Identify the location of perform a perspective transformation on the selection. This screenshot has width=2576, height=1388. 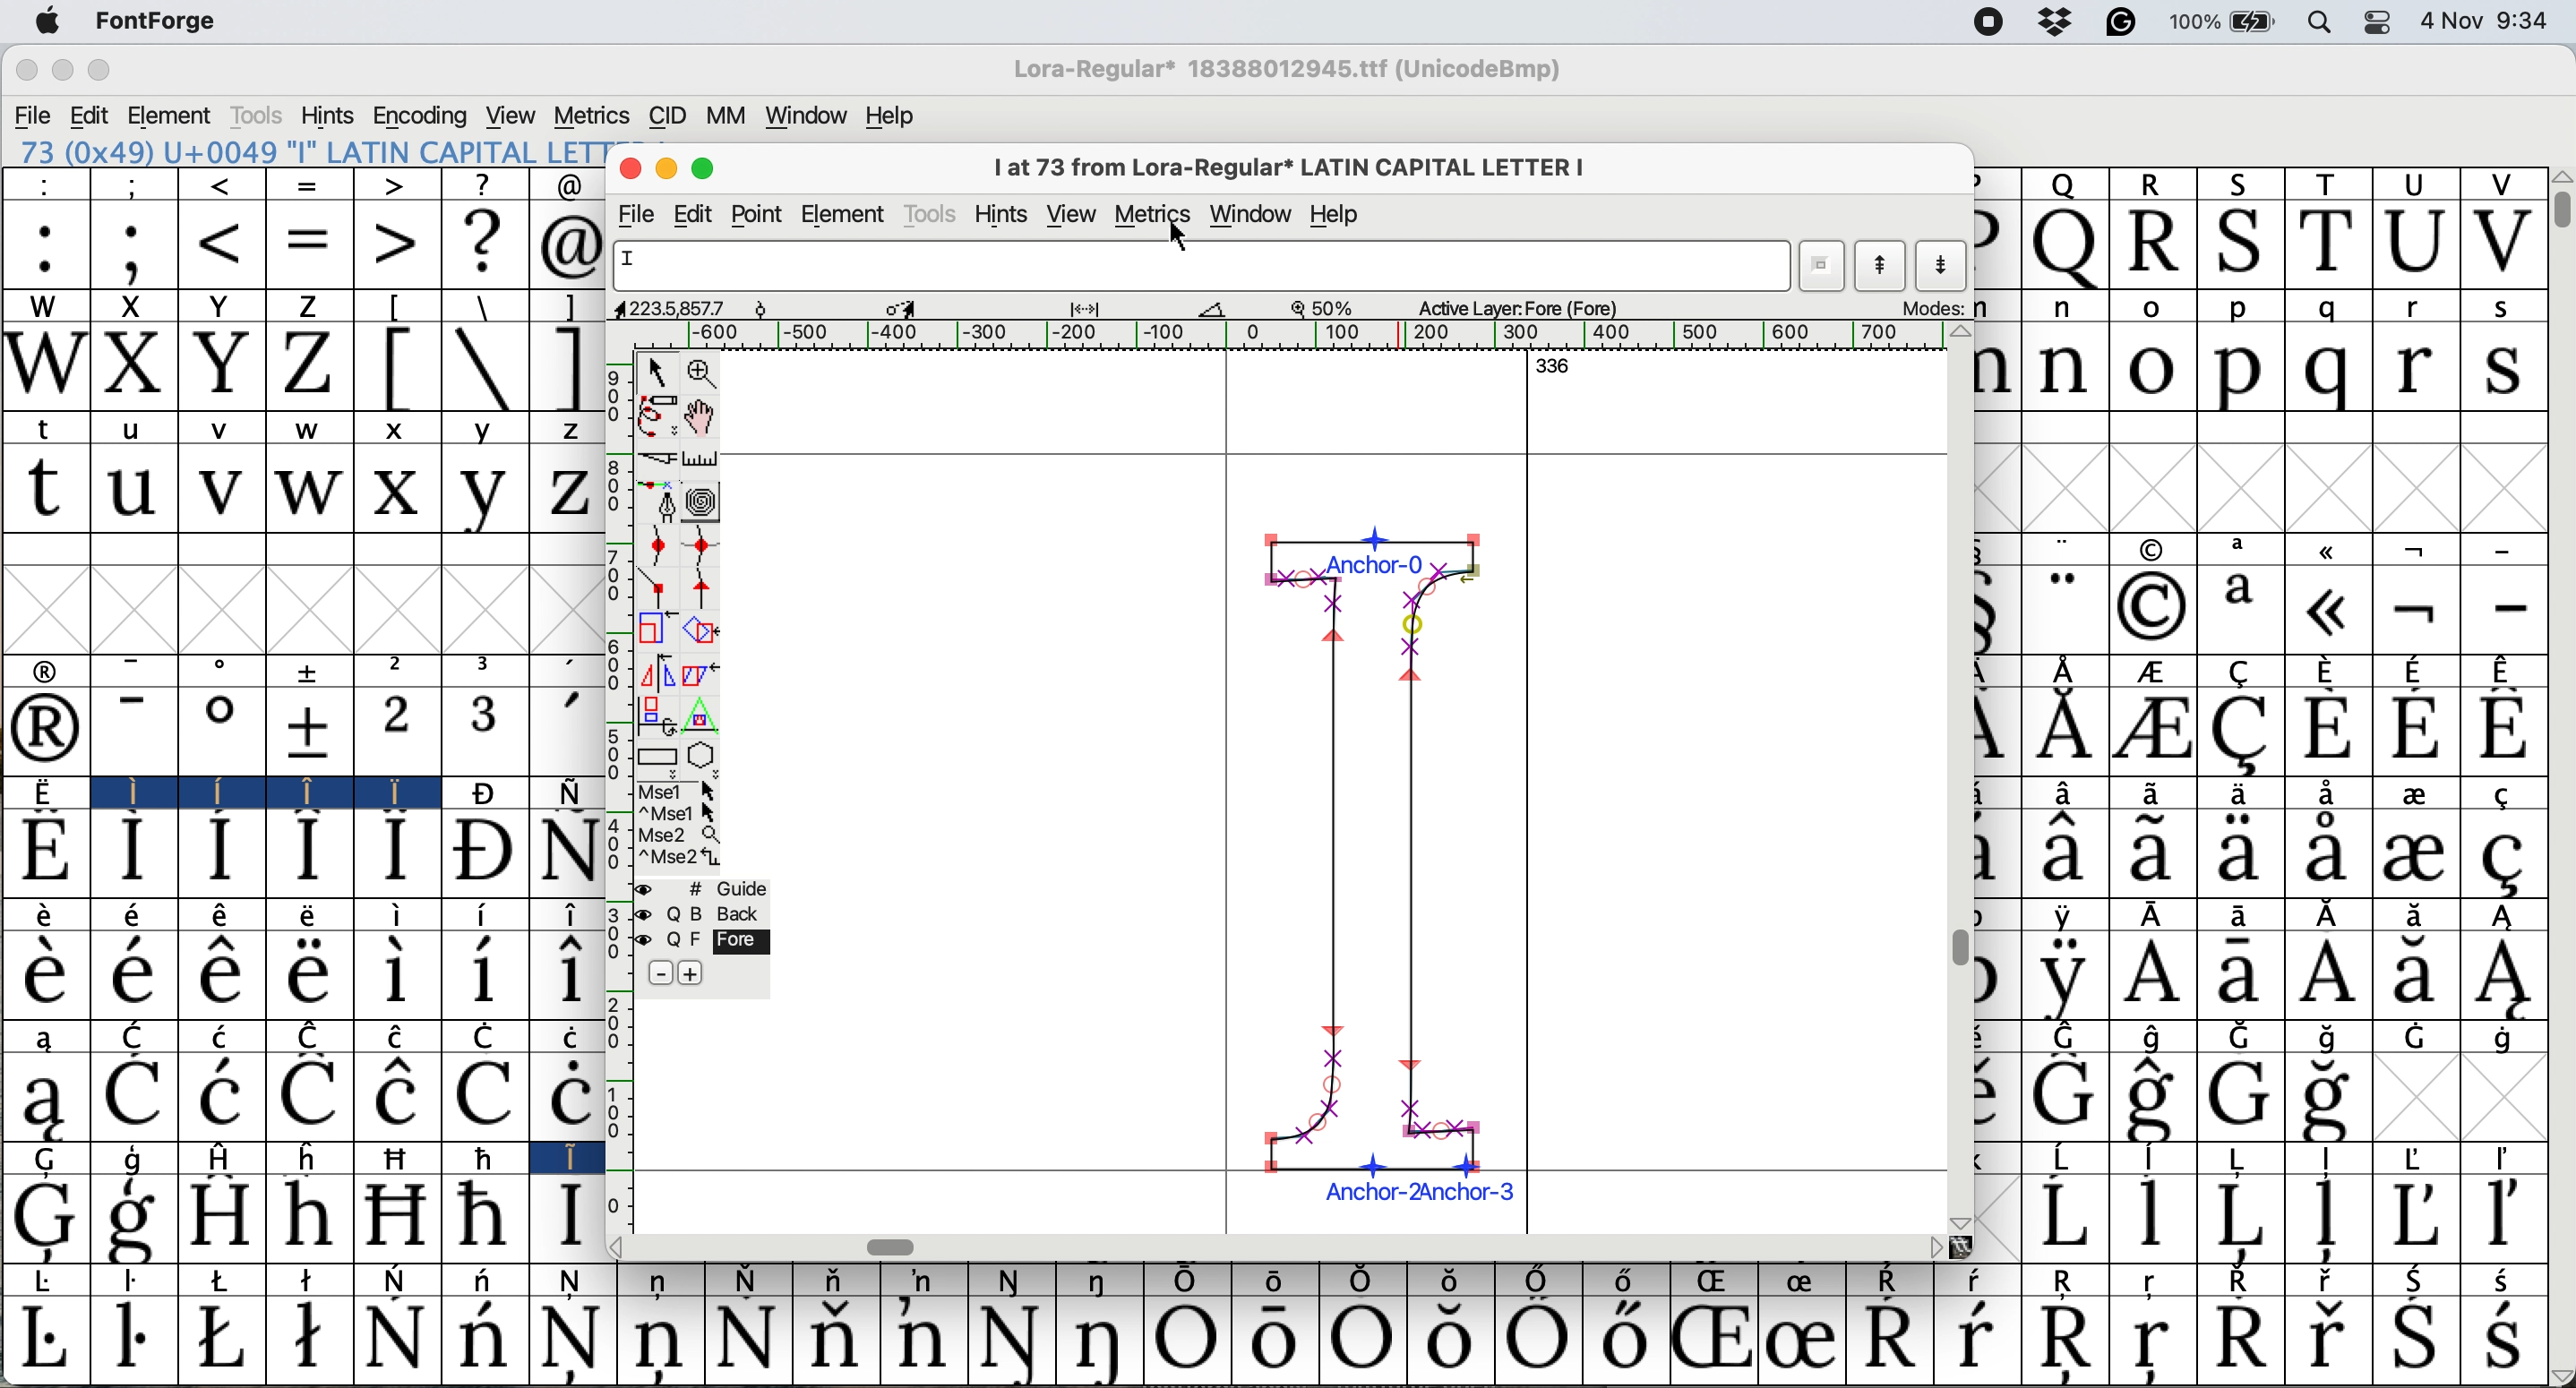
(705, 715).